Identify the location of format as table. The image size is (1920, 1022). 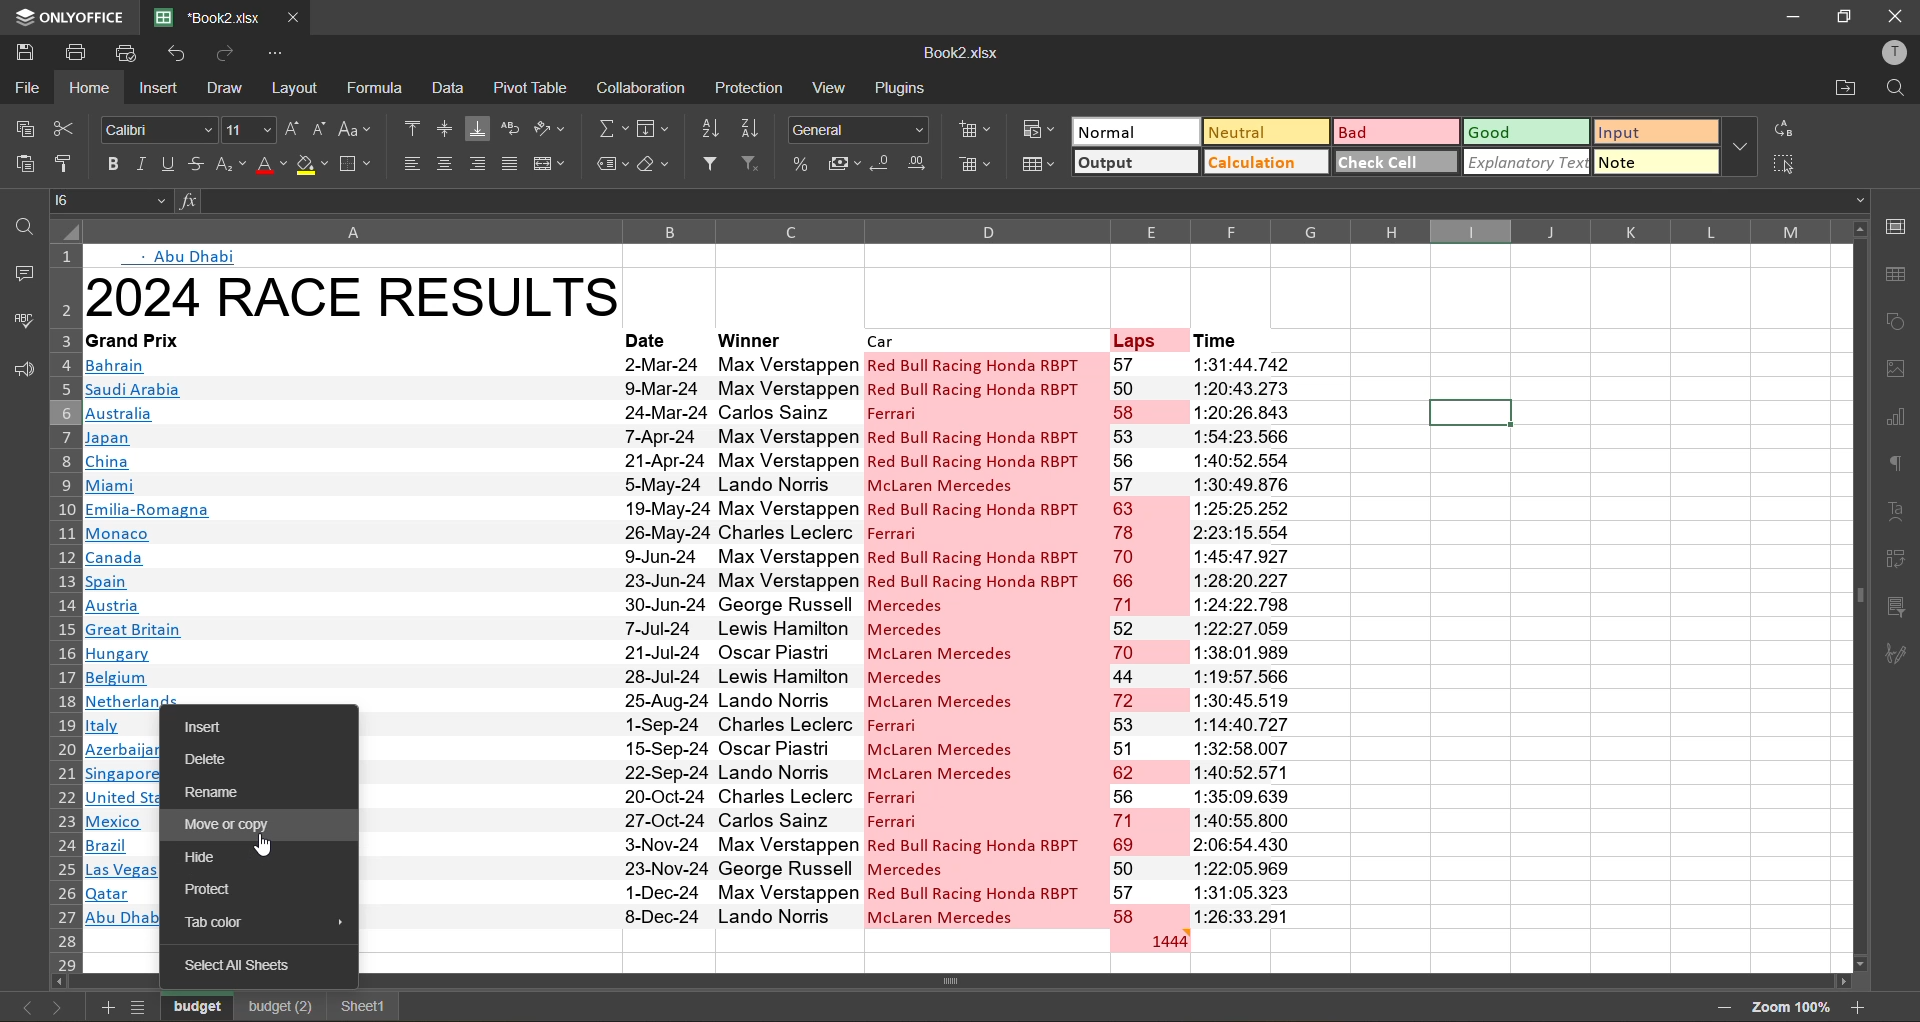
(1040, 164).